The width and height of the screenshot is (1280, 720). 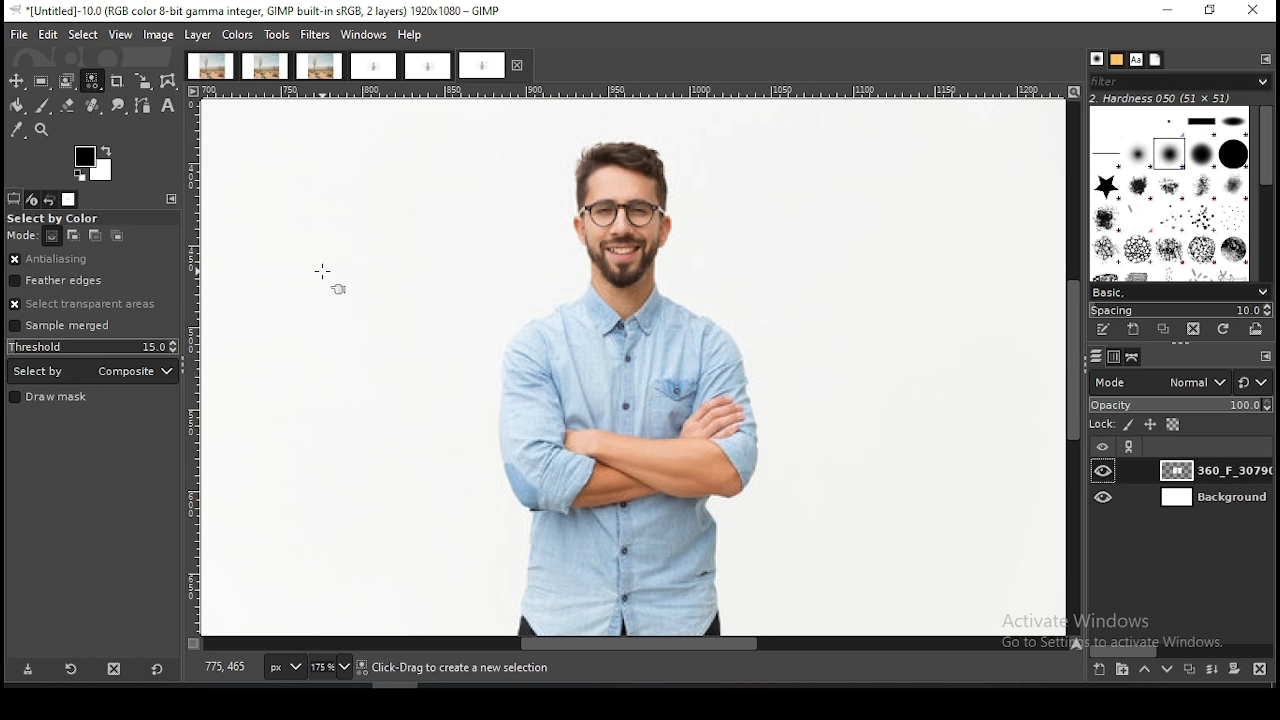 I want to click on scroll bar, so click(x=1264, y=194).